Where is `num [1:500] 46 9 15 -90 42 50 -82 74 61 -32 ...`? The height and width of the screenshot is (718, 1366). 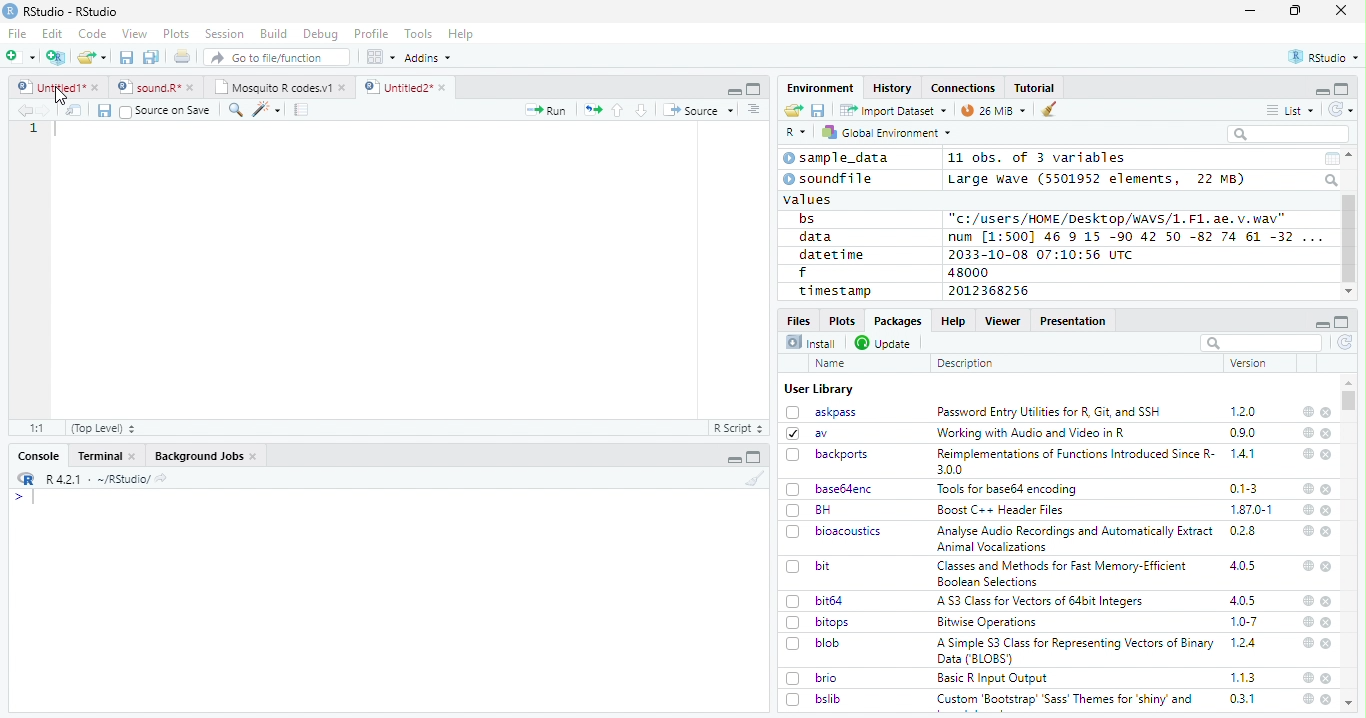
num [1:500] 46 9 15 -90 42 50 -82 74 61 -32 ... is located at coordinates (1135, 236).